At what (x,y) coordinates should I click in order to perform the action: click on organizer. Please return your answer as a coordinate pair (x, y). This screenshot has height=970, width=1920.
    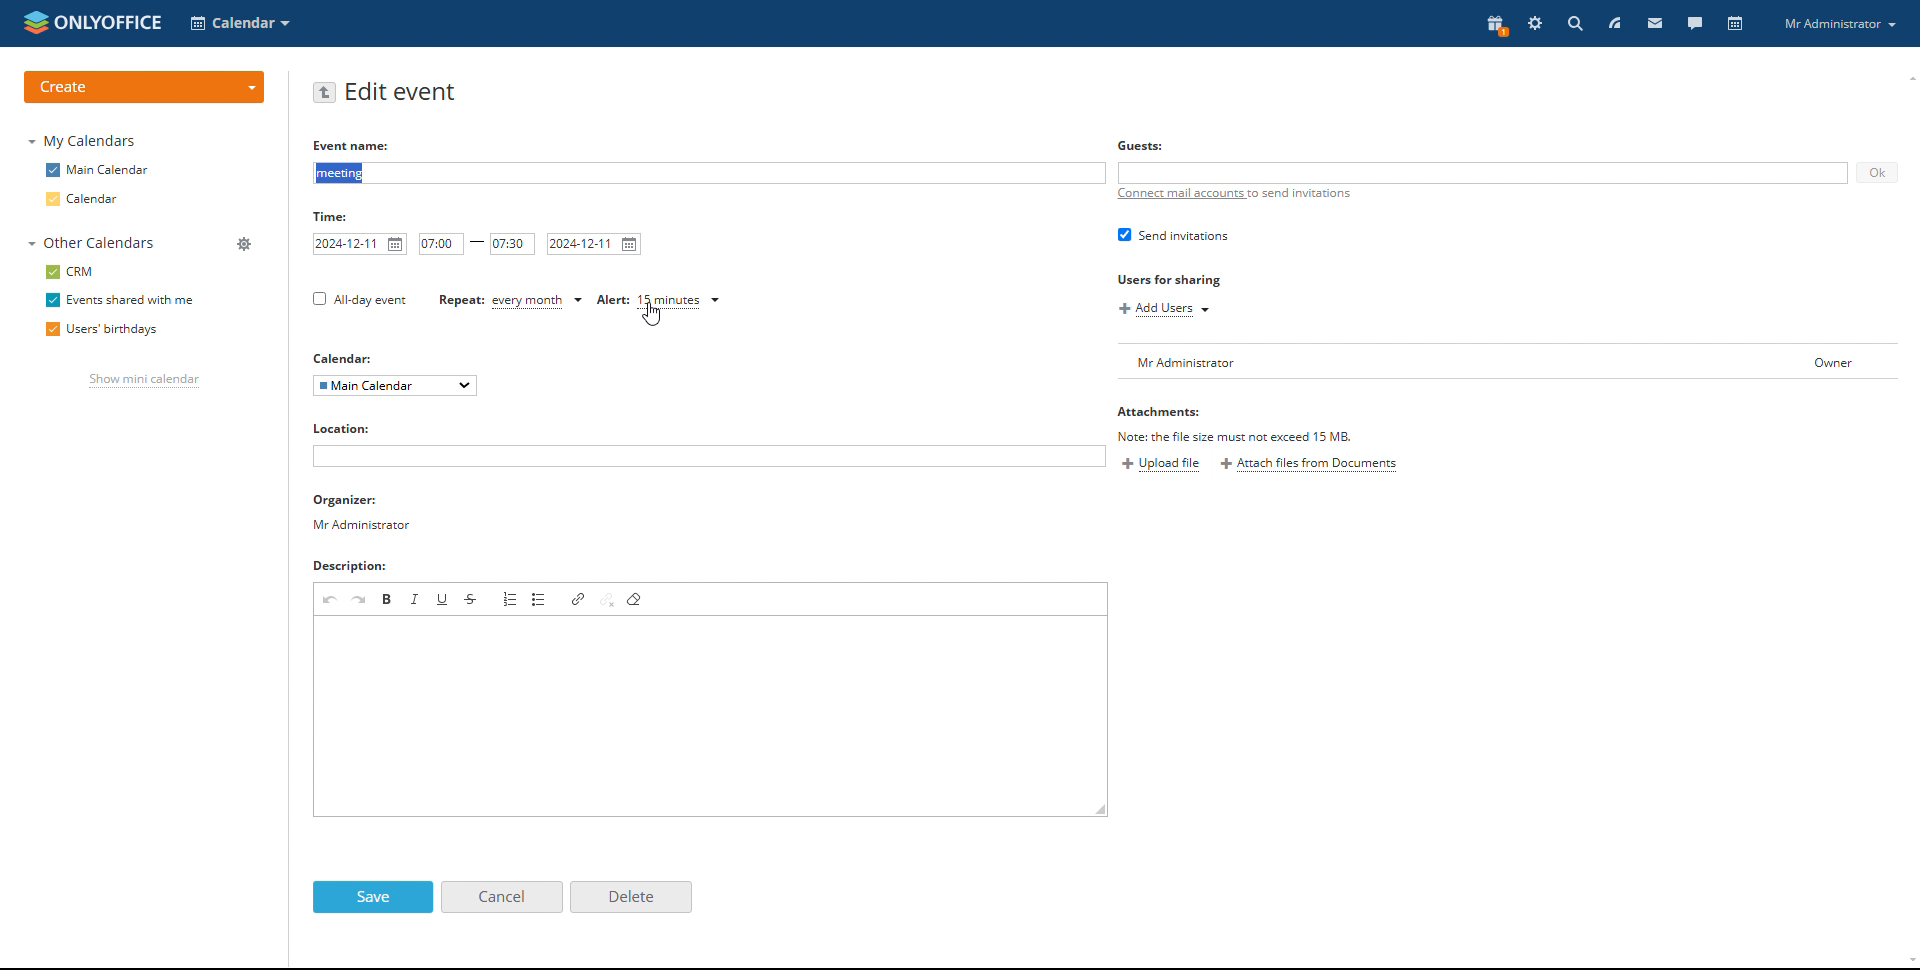
    Looking at the image, I should click on (361, 513).